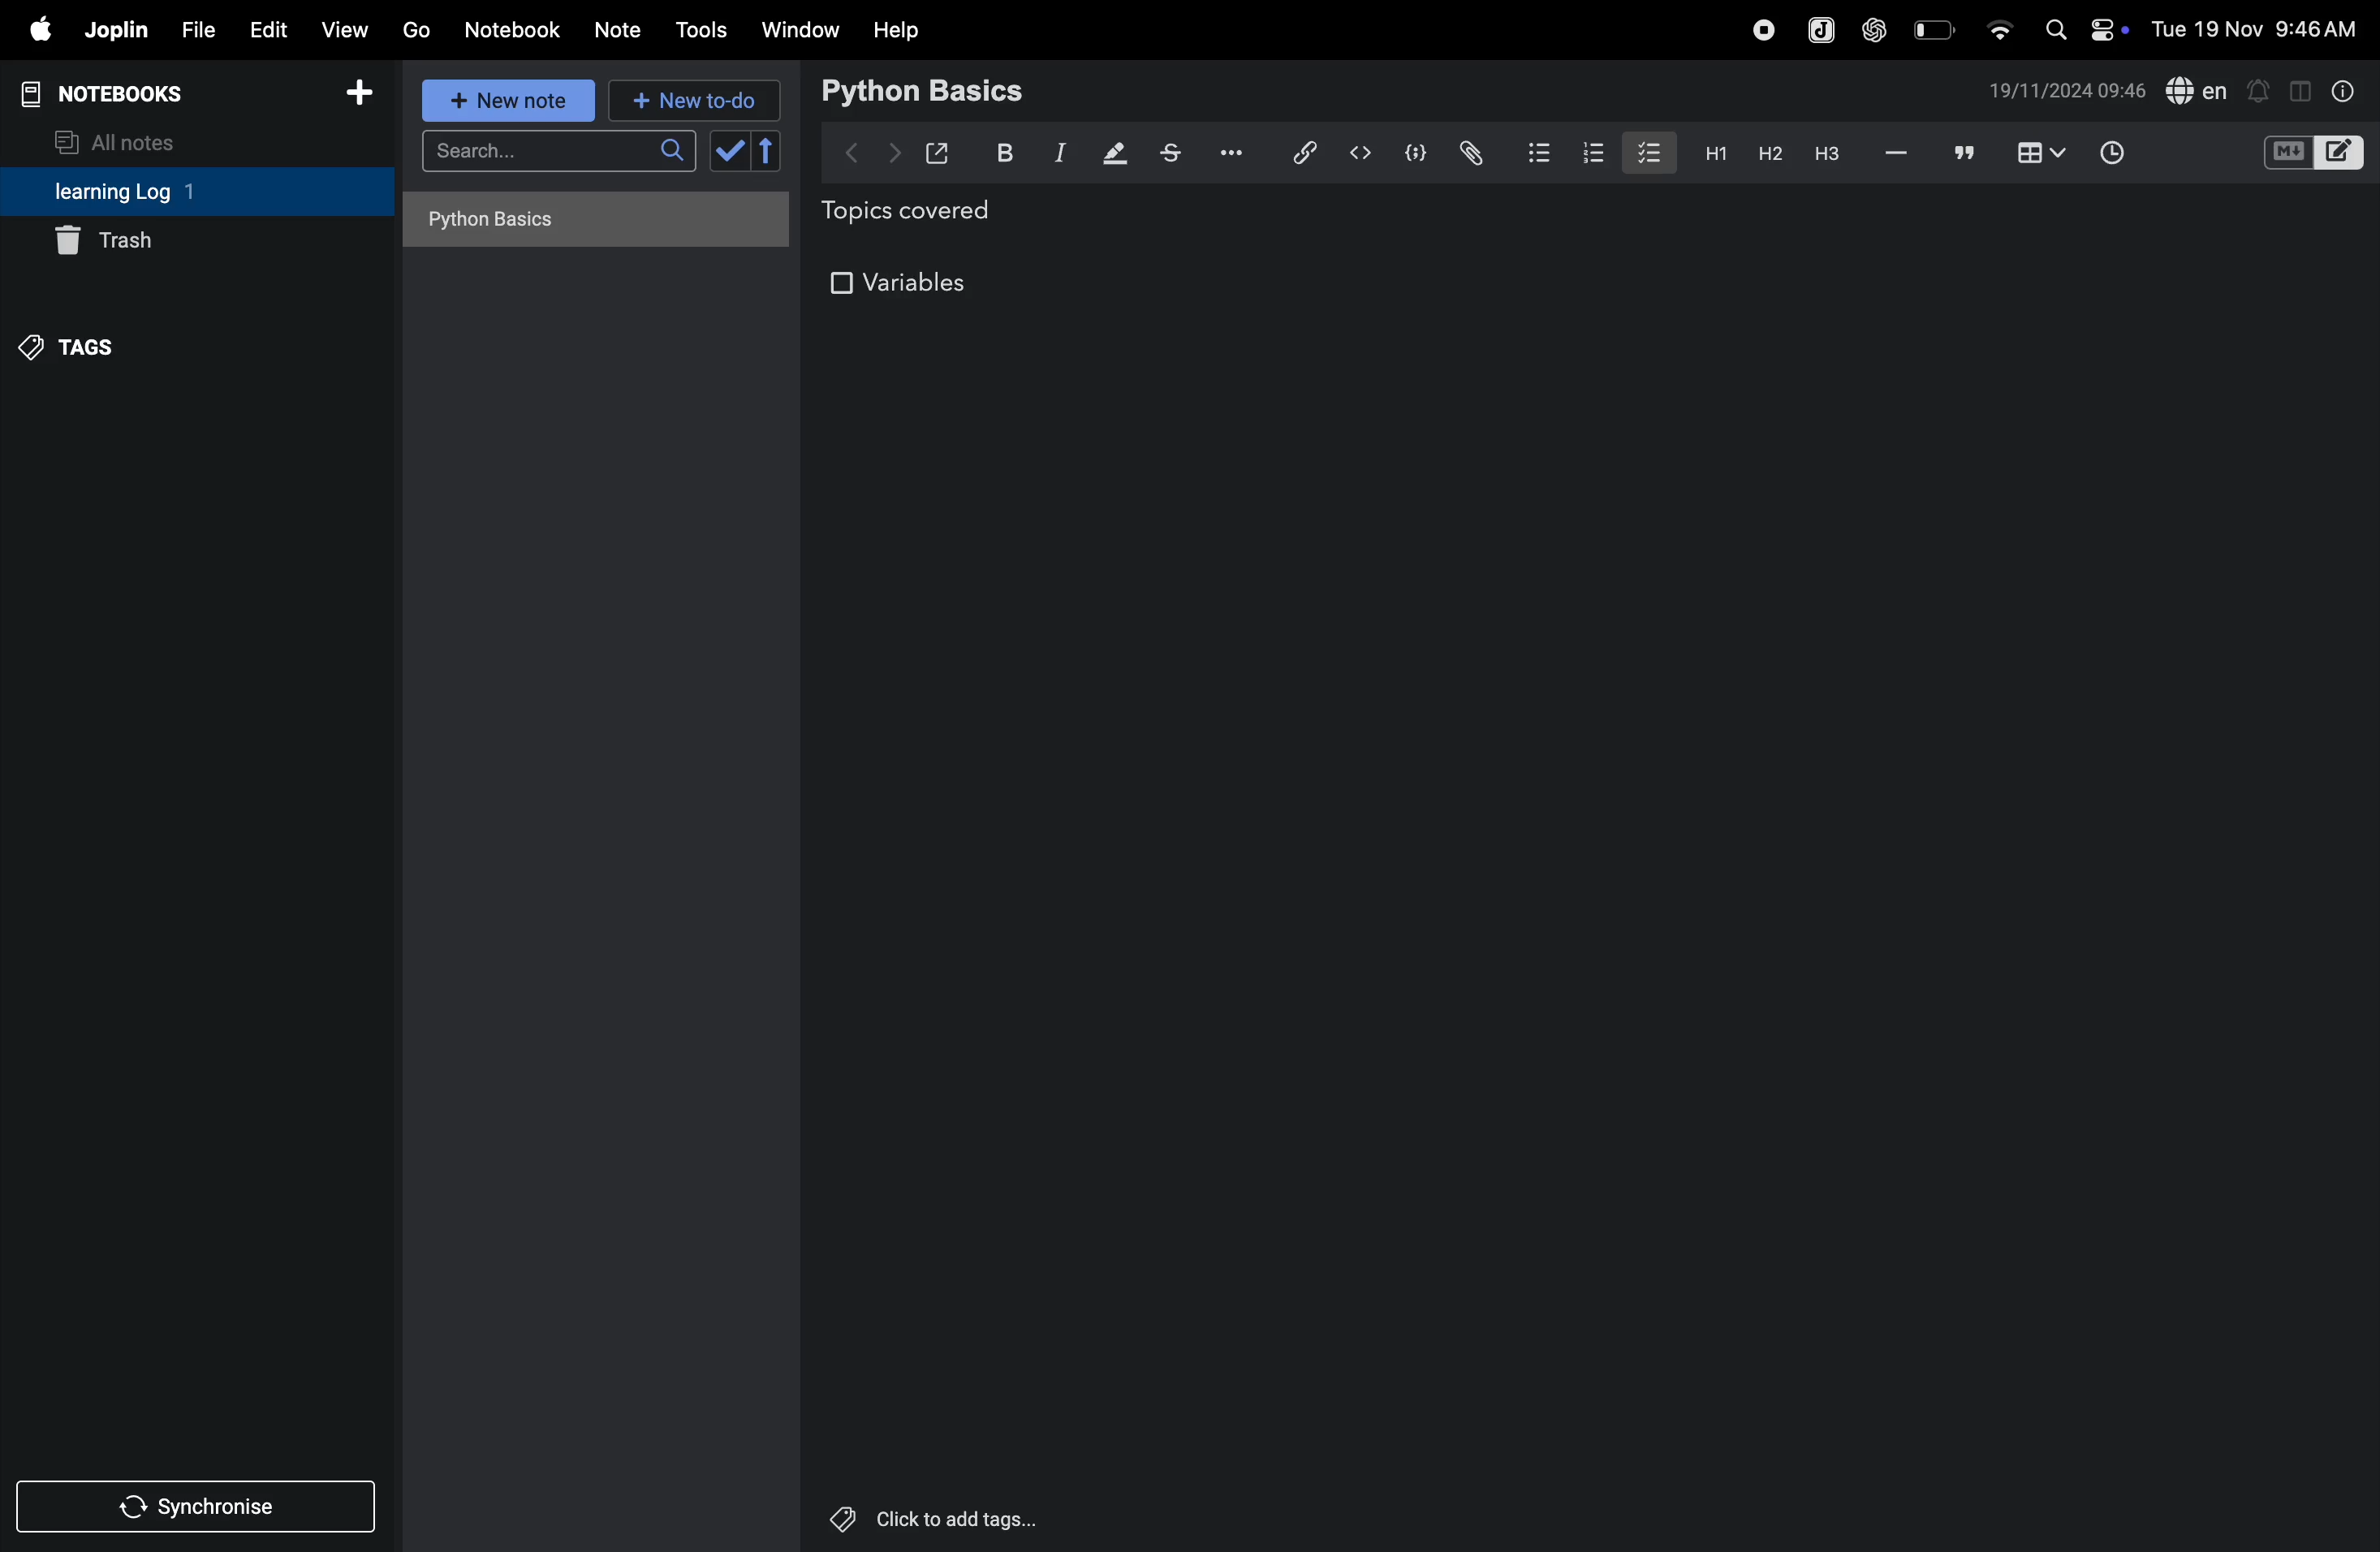 Image resolution: width=2380 pixels, height=1552 pixels. Describe the element at coordinates (906, 285) in the screenshot. I see `variables` at that location.